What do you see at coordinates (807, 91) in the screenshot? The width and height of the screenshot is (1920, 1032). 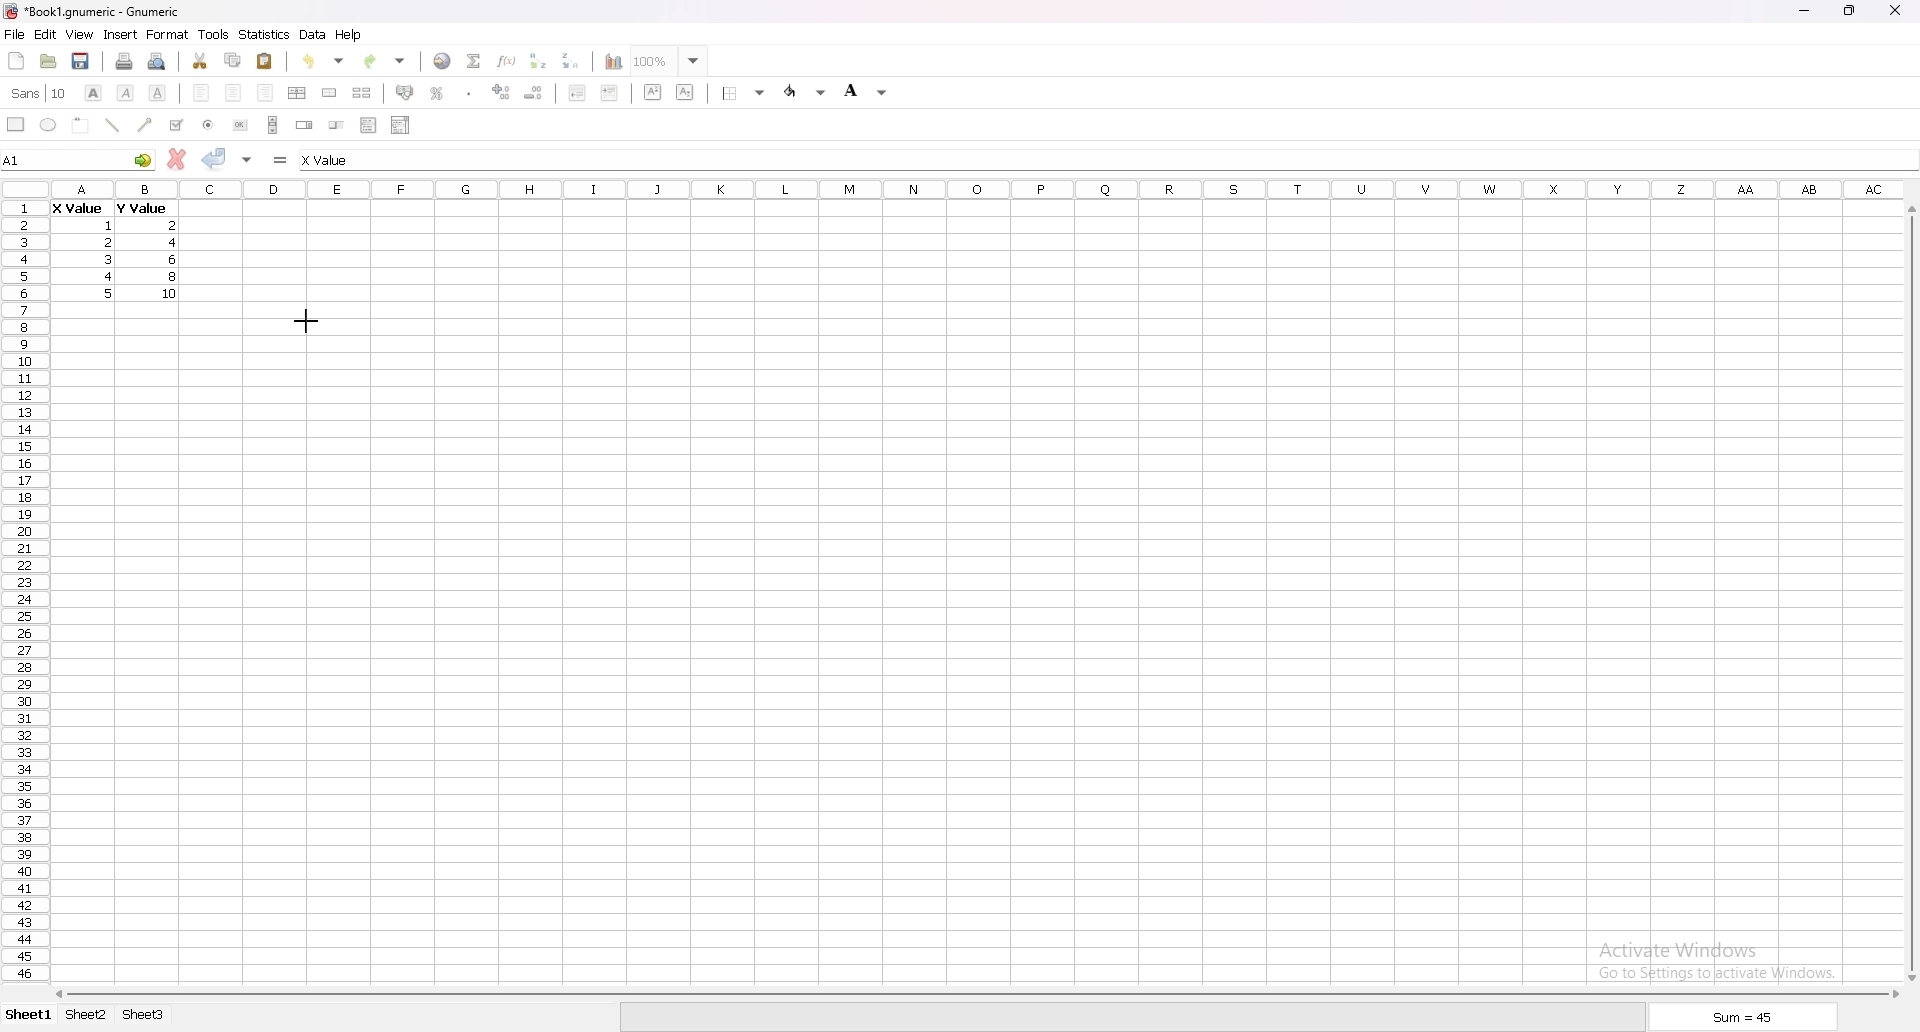 I see `foreground` at bounding box center [807, 91].